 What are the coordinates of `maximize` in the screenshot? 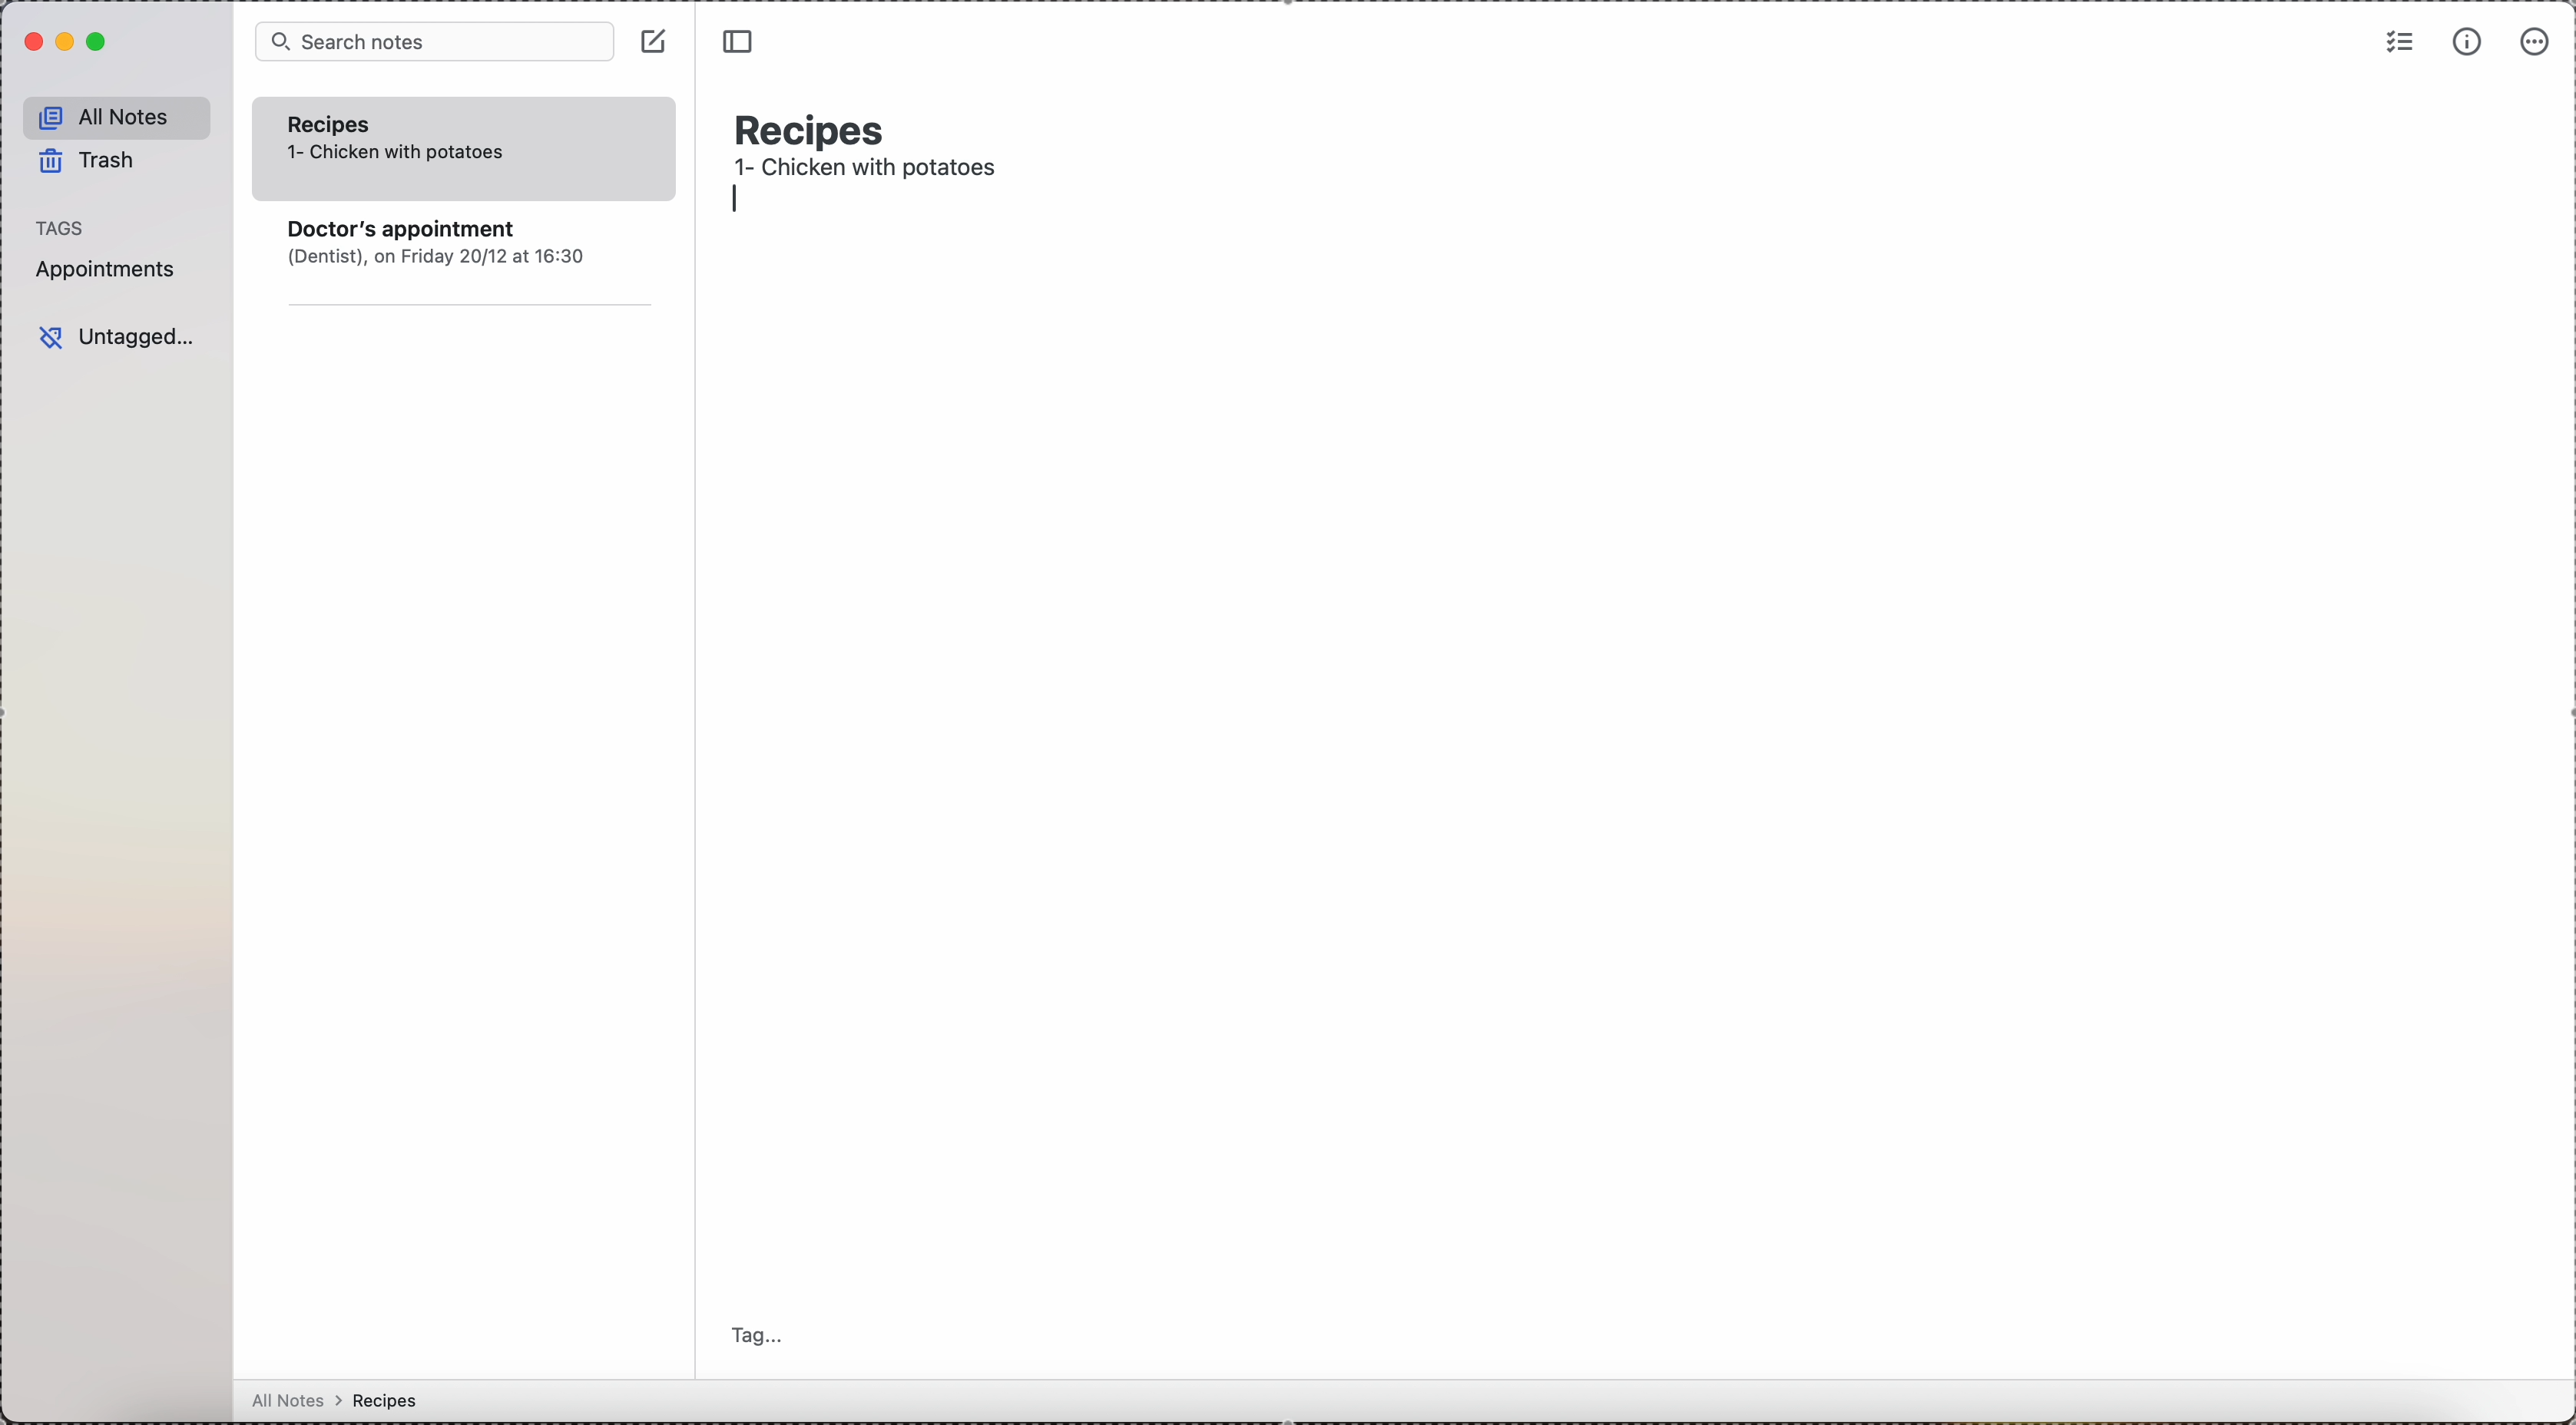 It's located at (103, 43).